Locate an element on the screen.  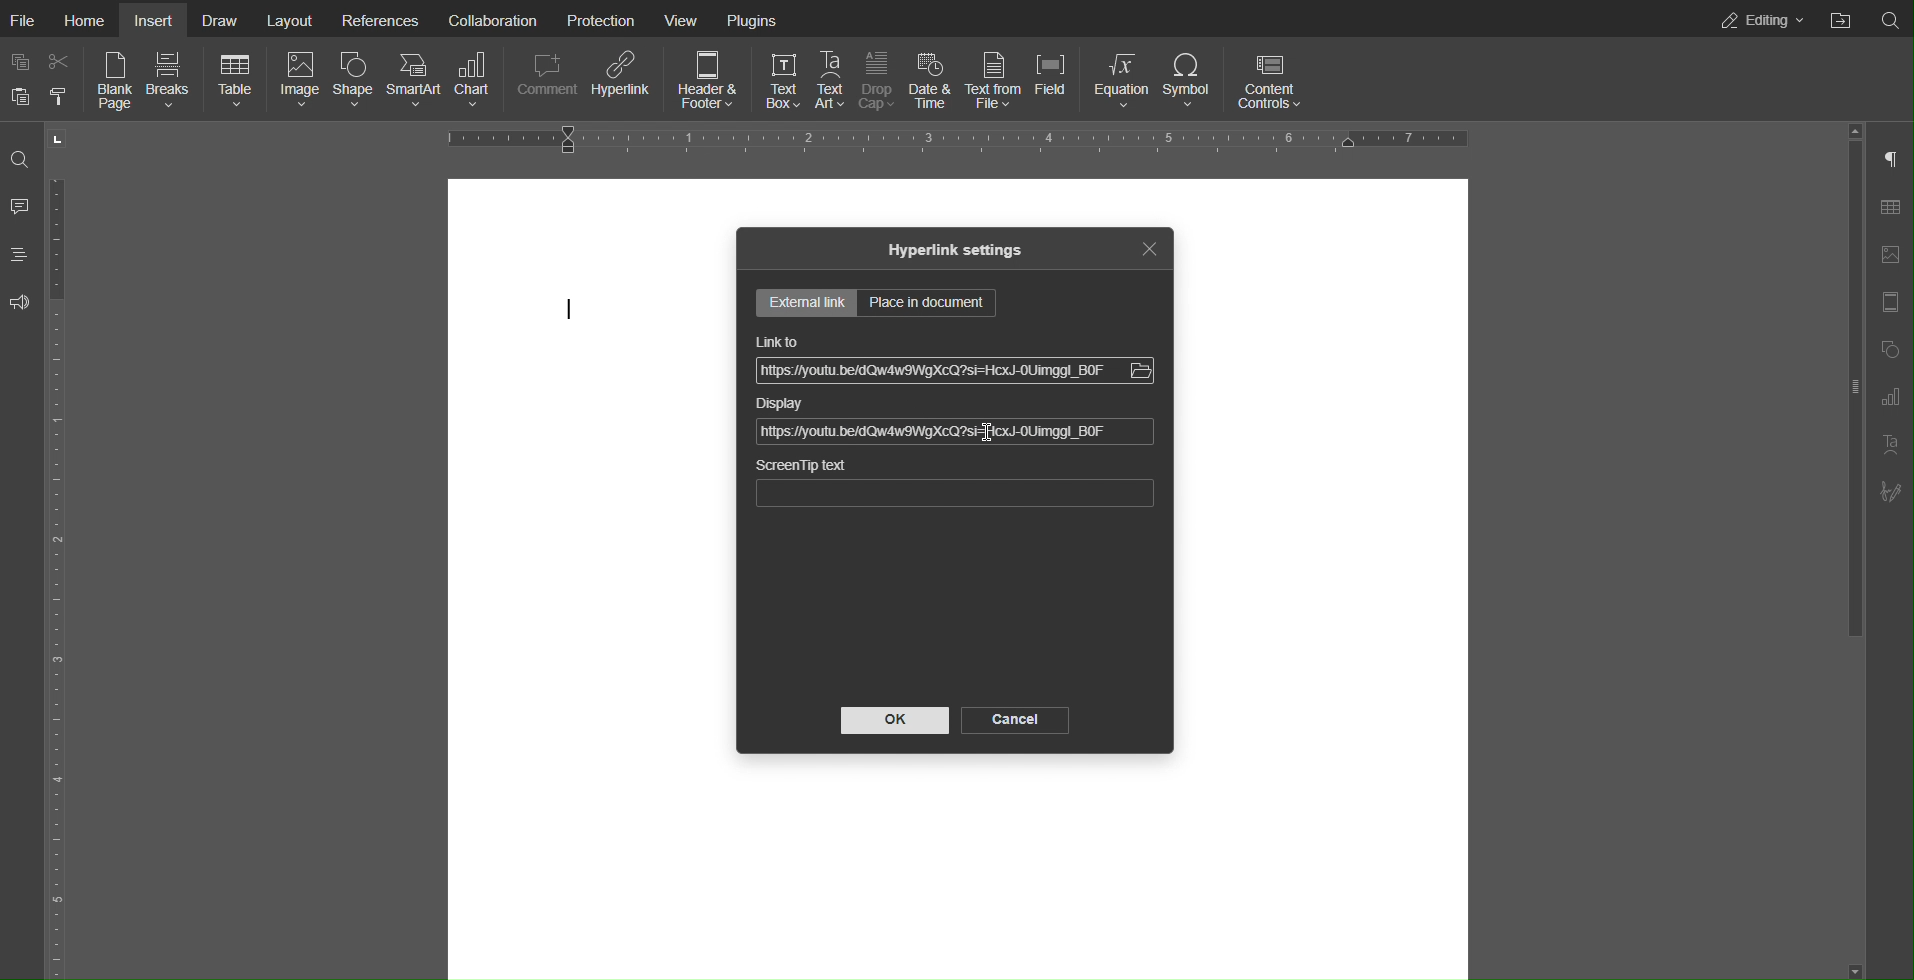
OK is located at coordinates (896, 721).